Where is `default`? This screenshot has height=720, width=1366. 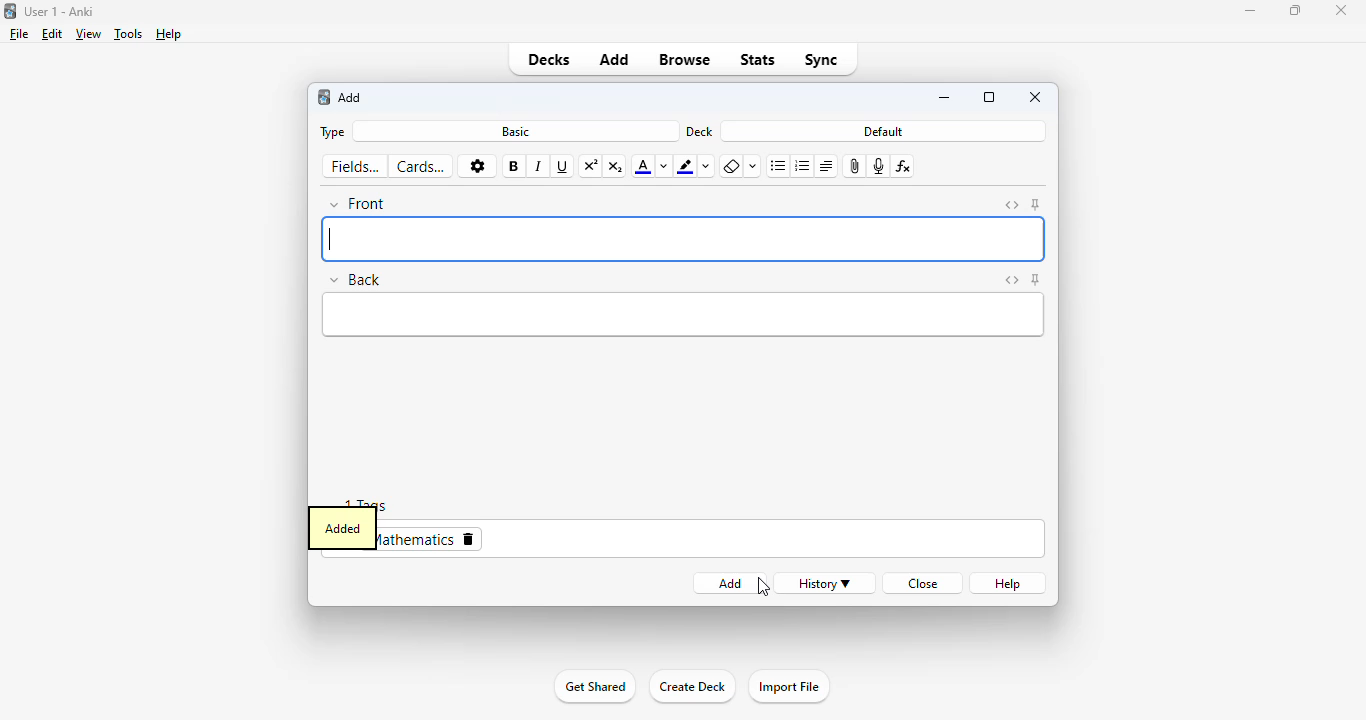
default is located at coordinates (884, 131).